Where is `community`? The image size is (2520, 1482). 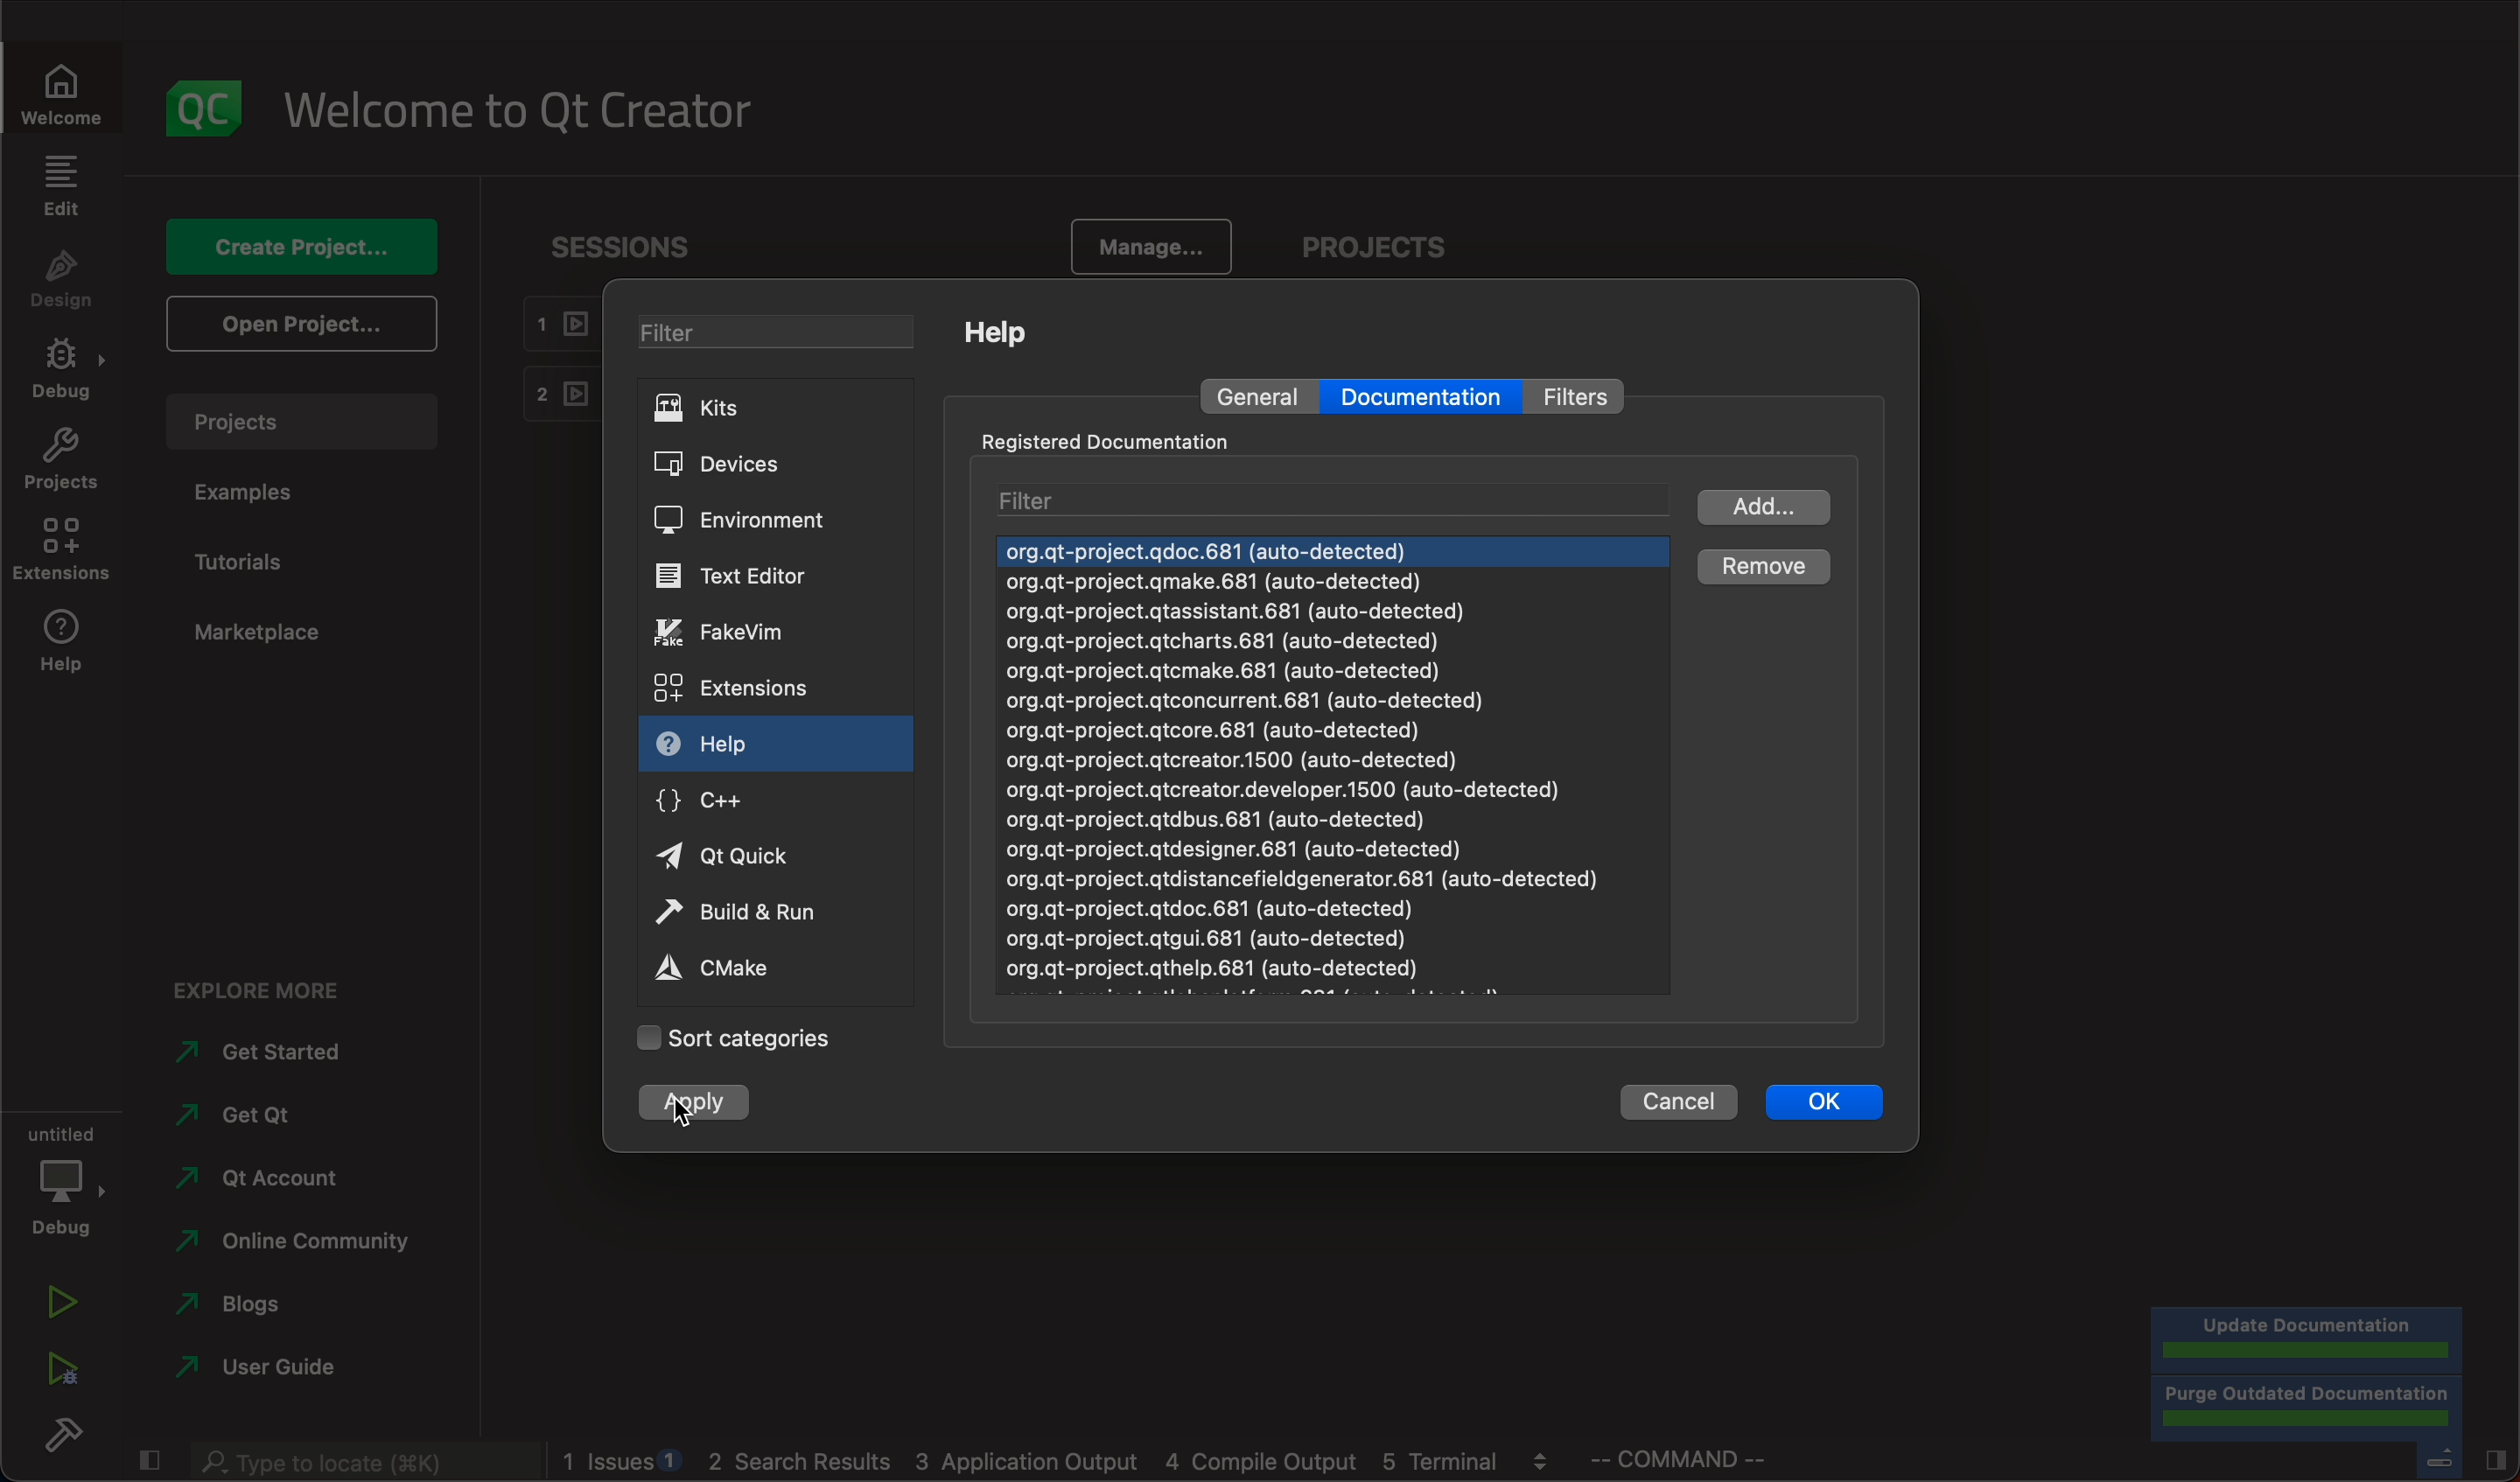
community is located at coordinates (293, 1246).